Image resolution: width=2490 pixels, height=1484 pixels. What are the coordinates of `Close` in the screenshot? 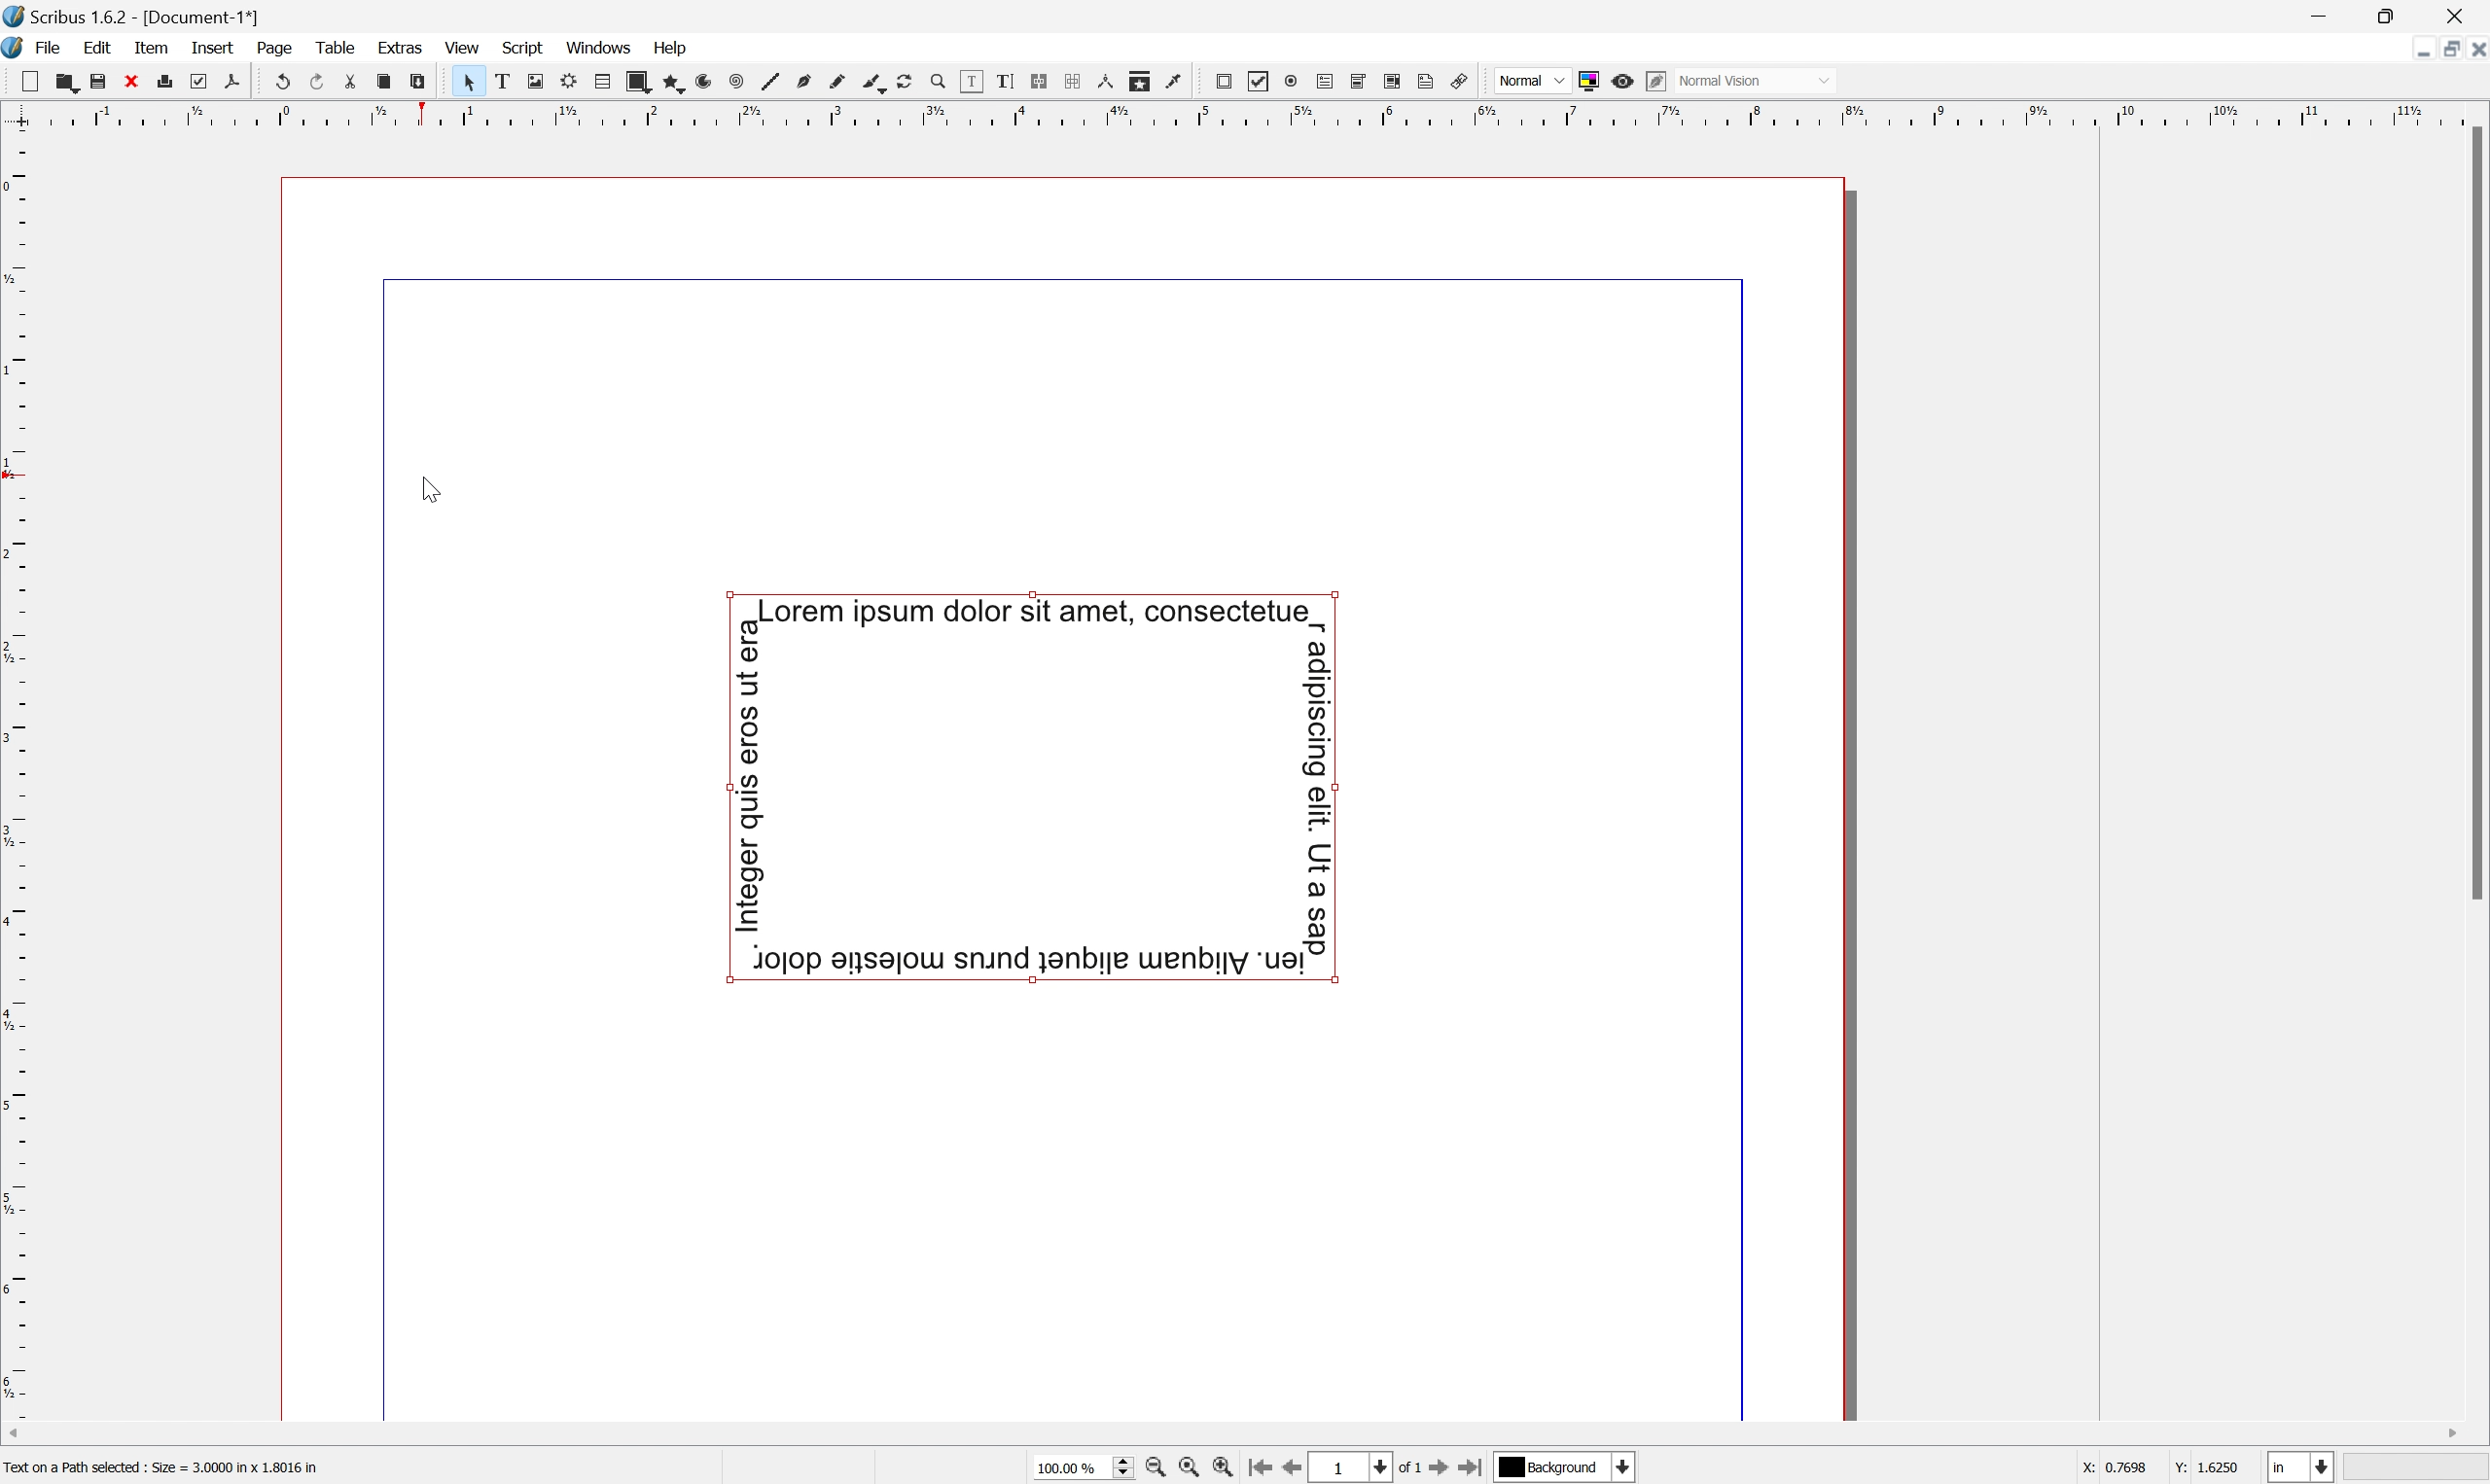 It's located at (2474, 47).